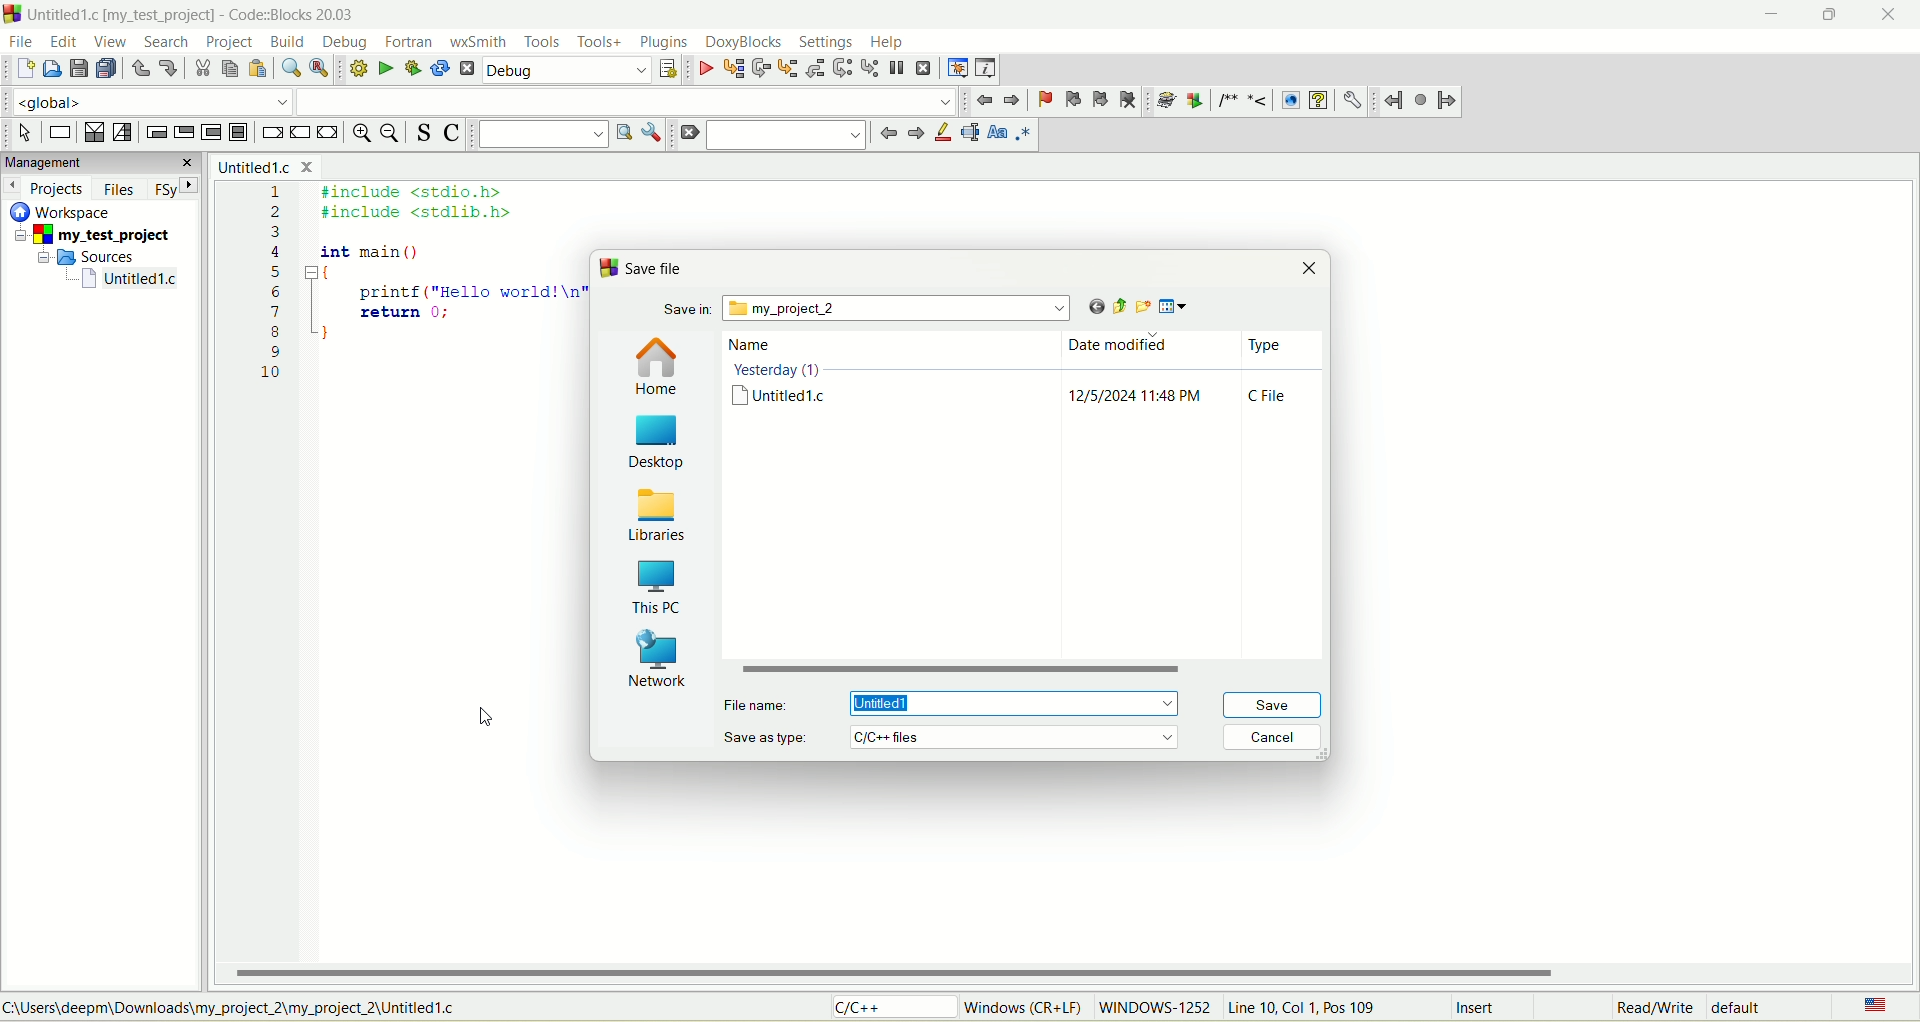 The height and width of the screenshot is (1022, 1920). I want to click on global, so click(144, 101).